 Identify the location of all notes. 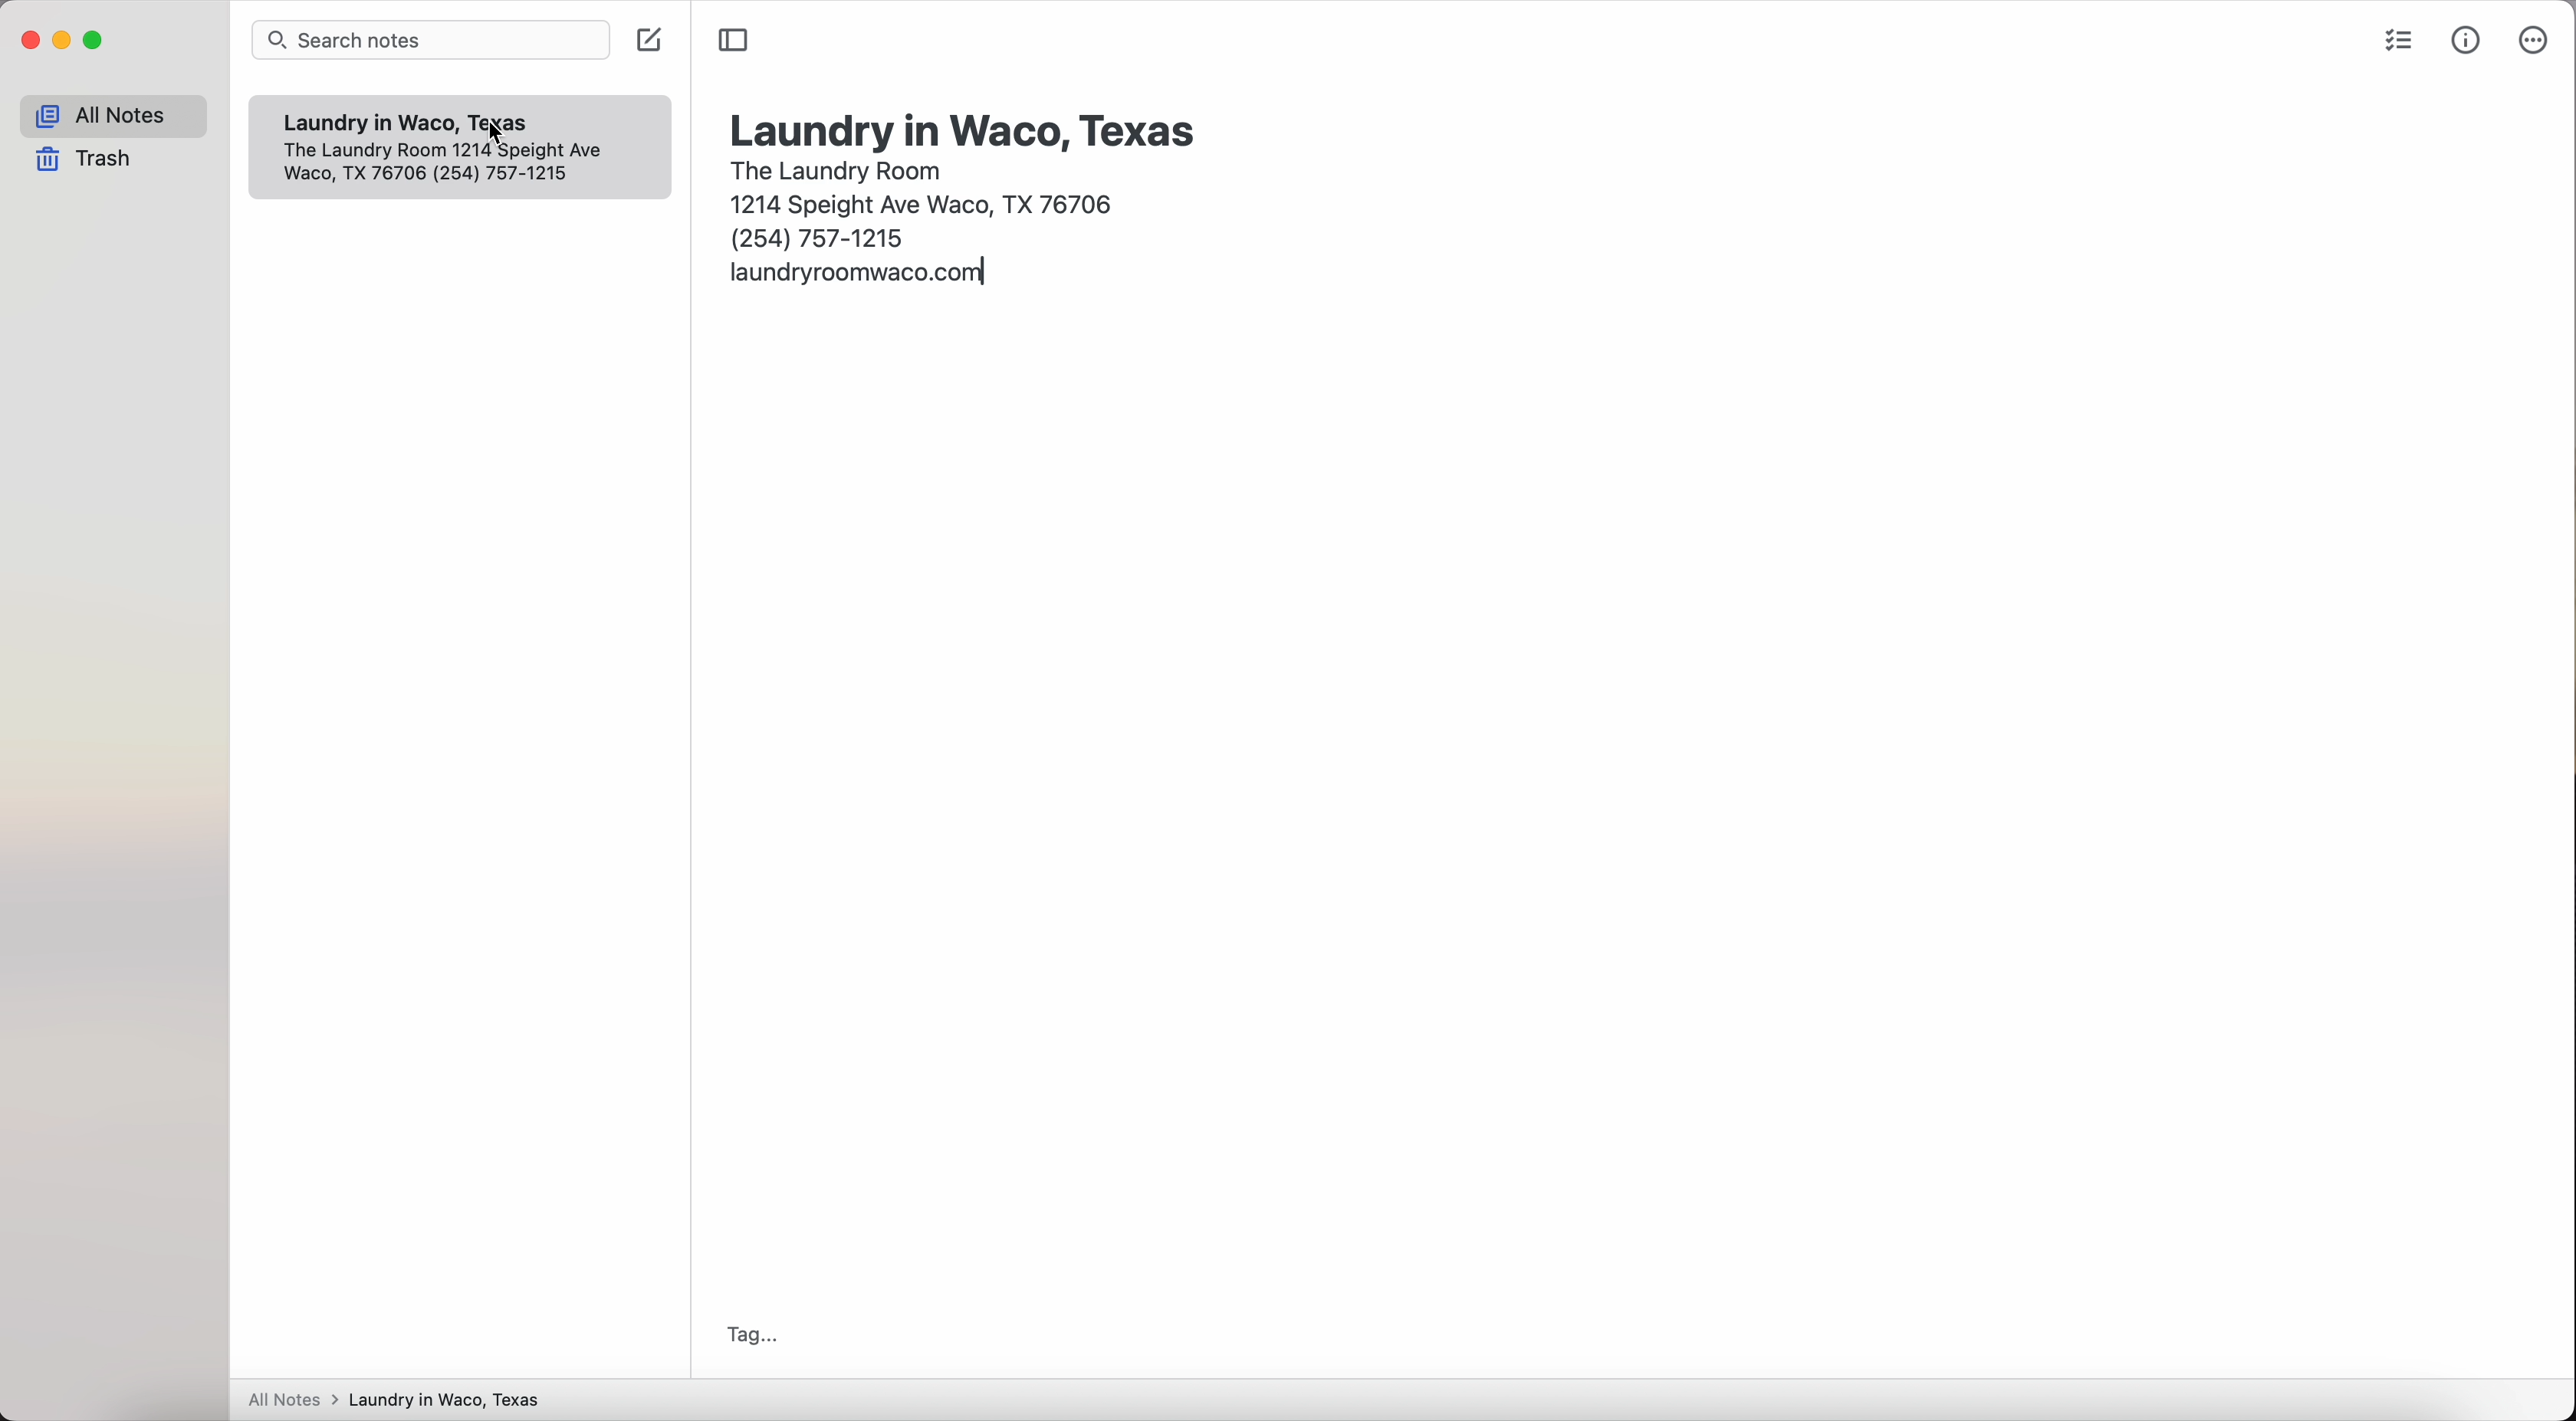
(113, 116).